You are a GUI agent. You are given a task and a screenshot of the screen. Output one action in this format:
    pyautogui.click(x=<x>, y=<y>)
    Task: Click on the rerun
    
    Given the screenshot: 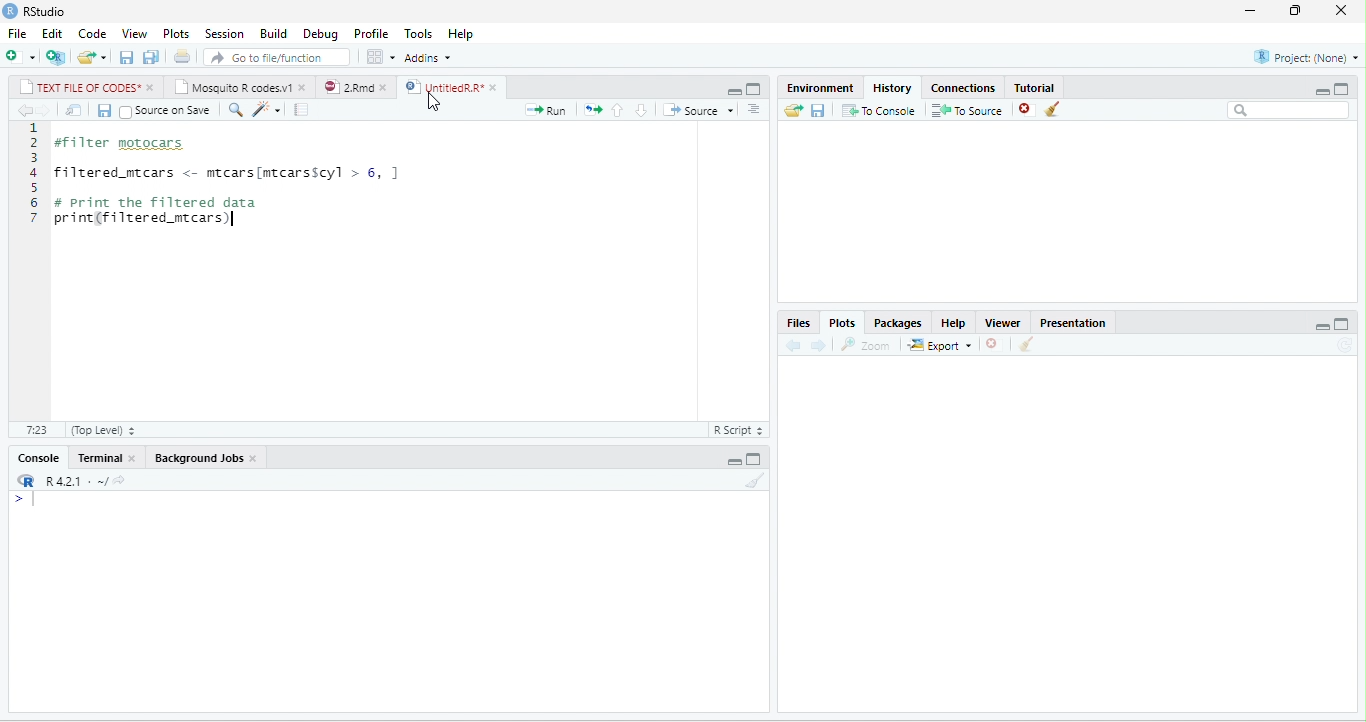 What is the action you would take?
    pyautogui.click(x=593, y=110)
    